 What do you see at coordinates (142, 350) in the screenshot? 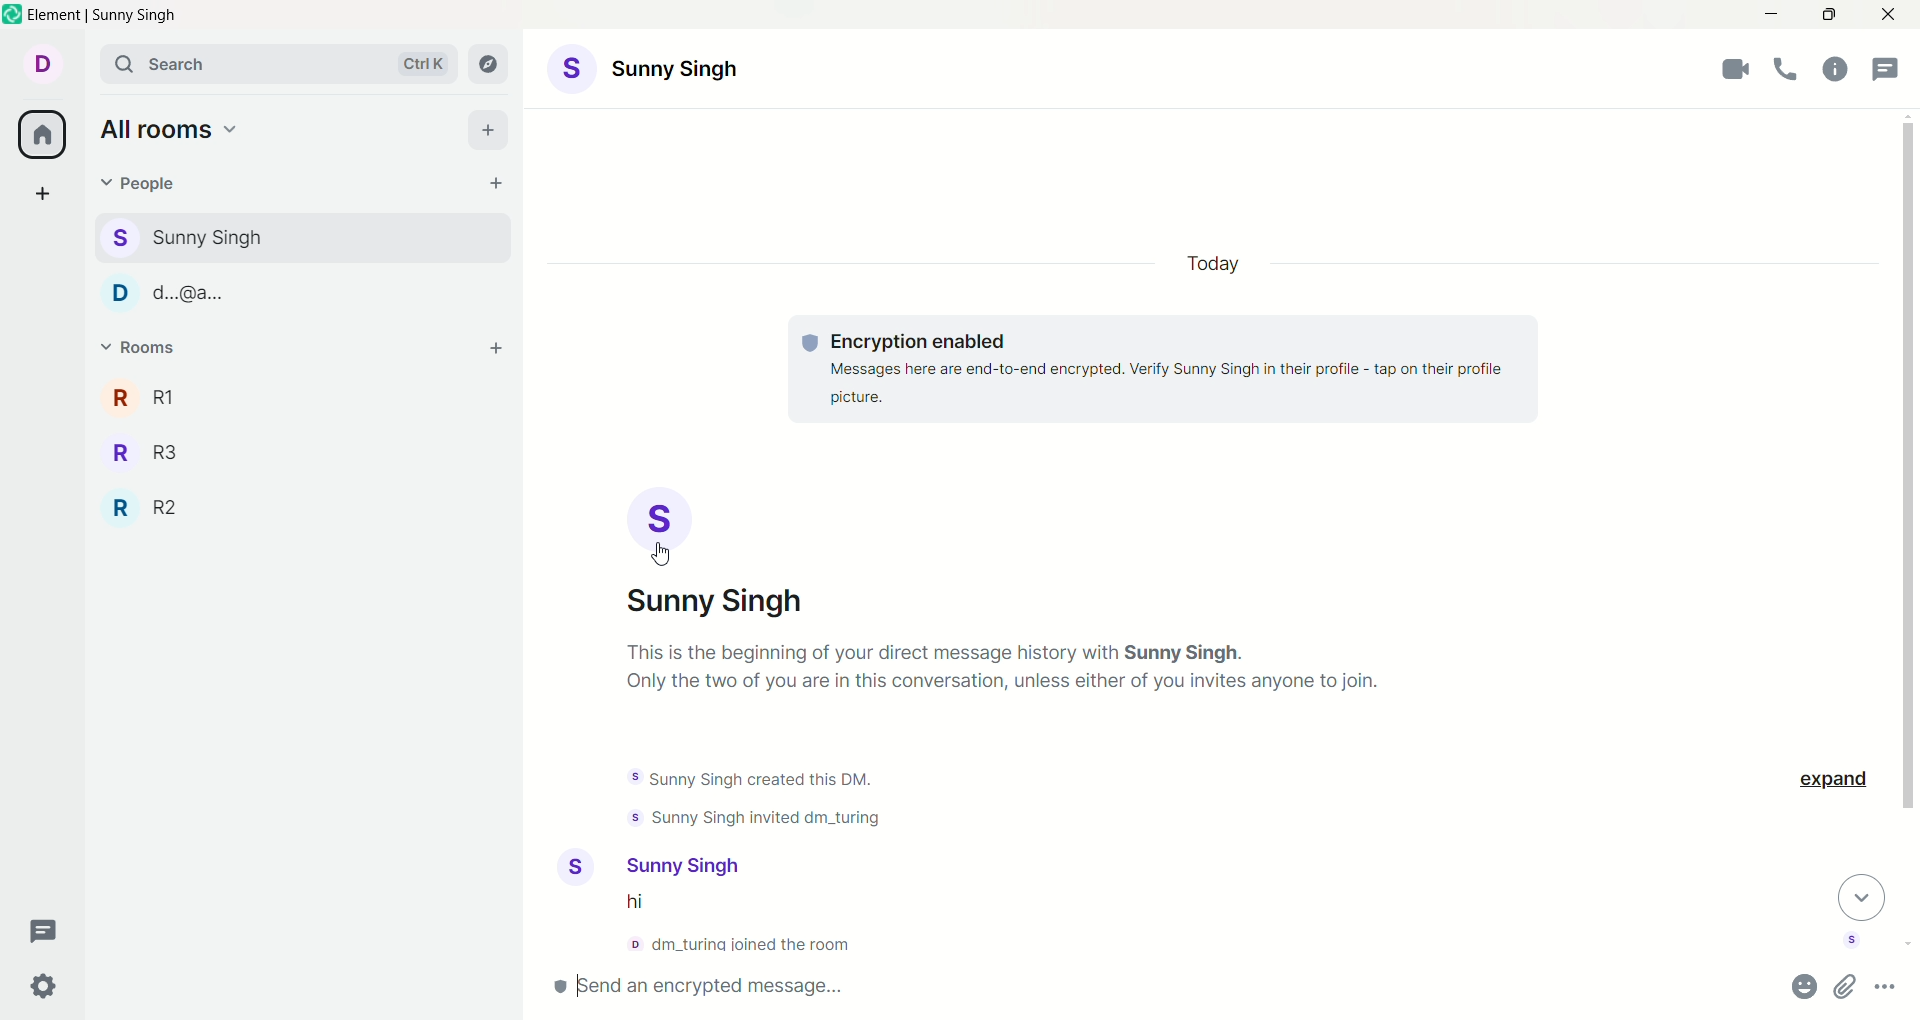
I see `rooms` at bounding box center [142, 350].